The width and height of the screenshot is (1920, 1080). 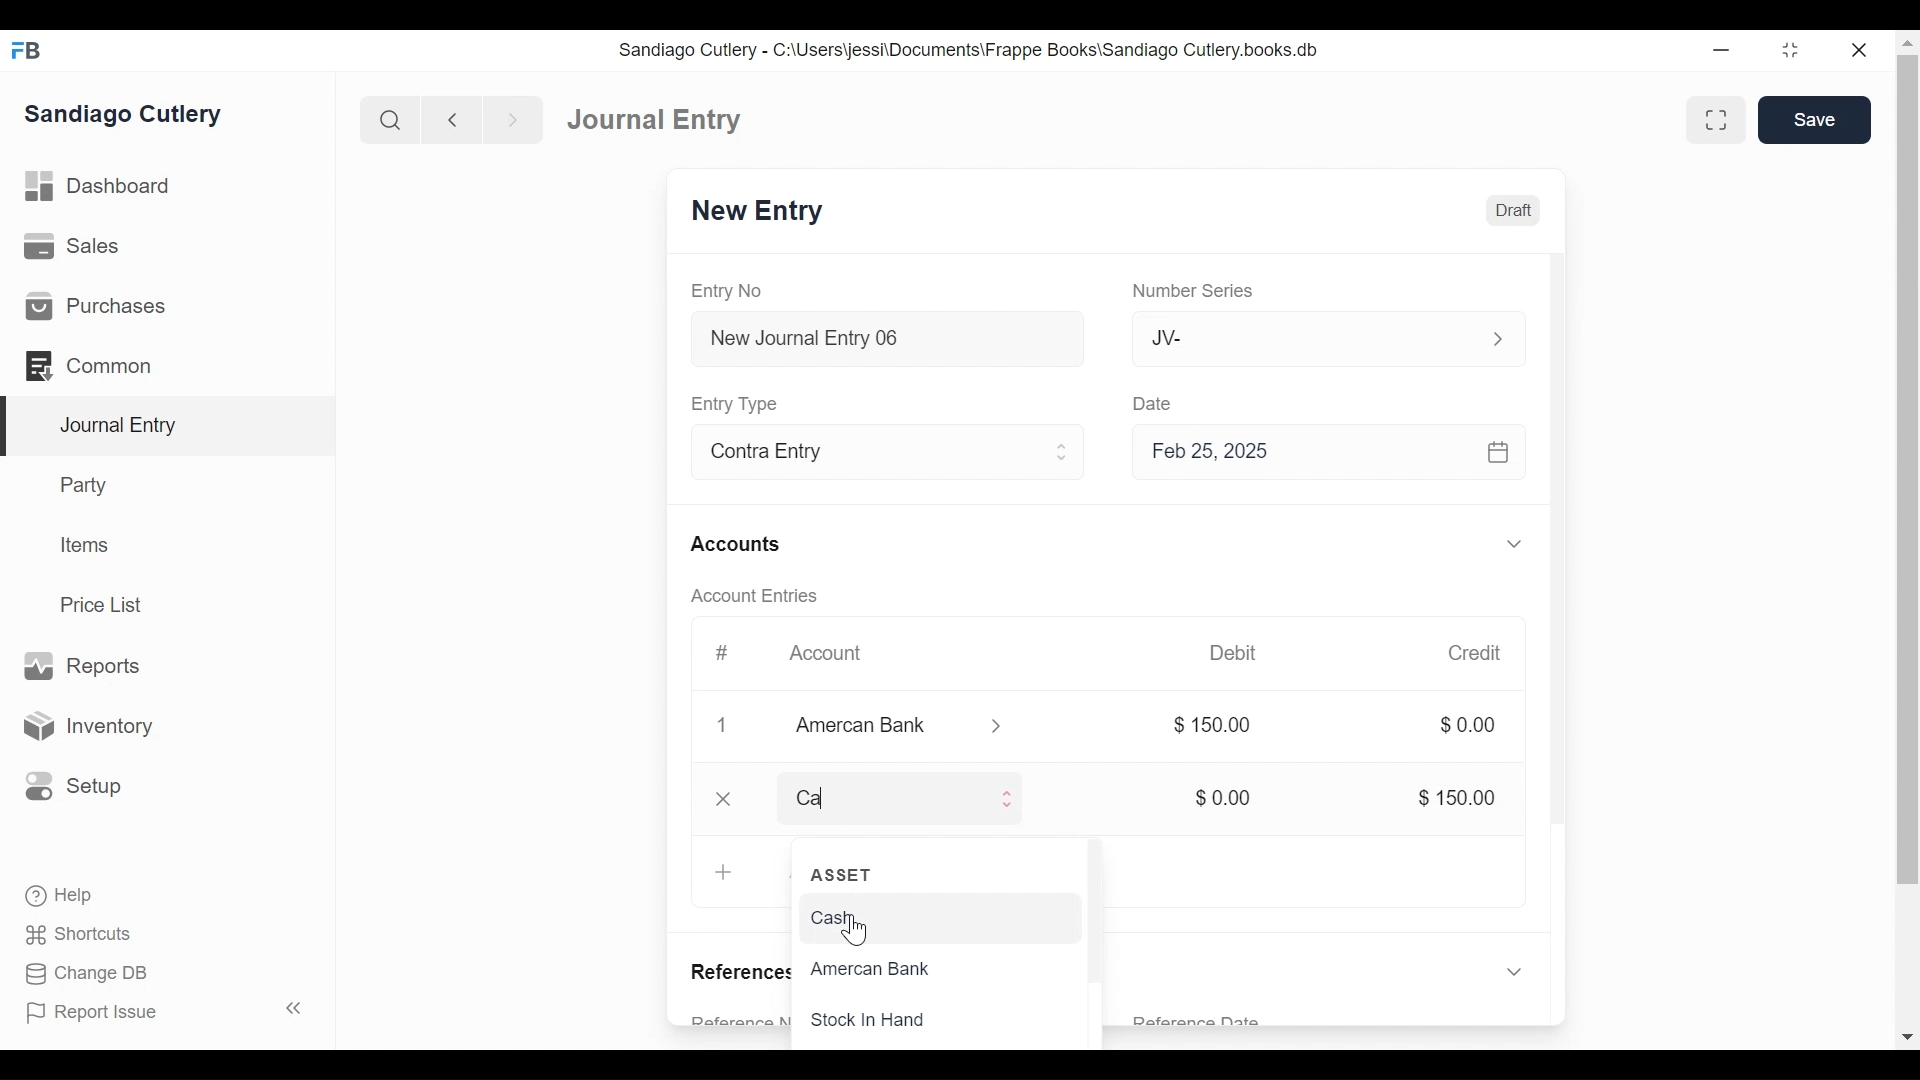 I want to click on $ 150.00, so click(x=1452, y=796).